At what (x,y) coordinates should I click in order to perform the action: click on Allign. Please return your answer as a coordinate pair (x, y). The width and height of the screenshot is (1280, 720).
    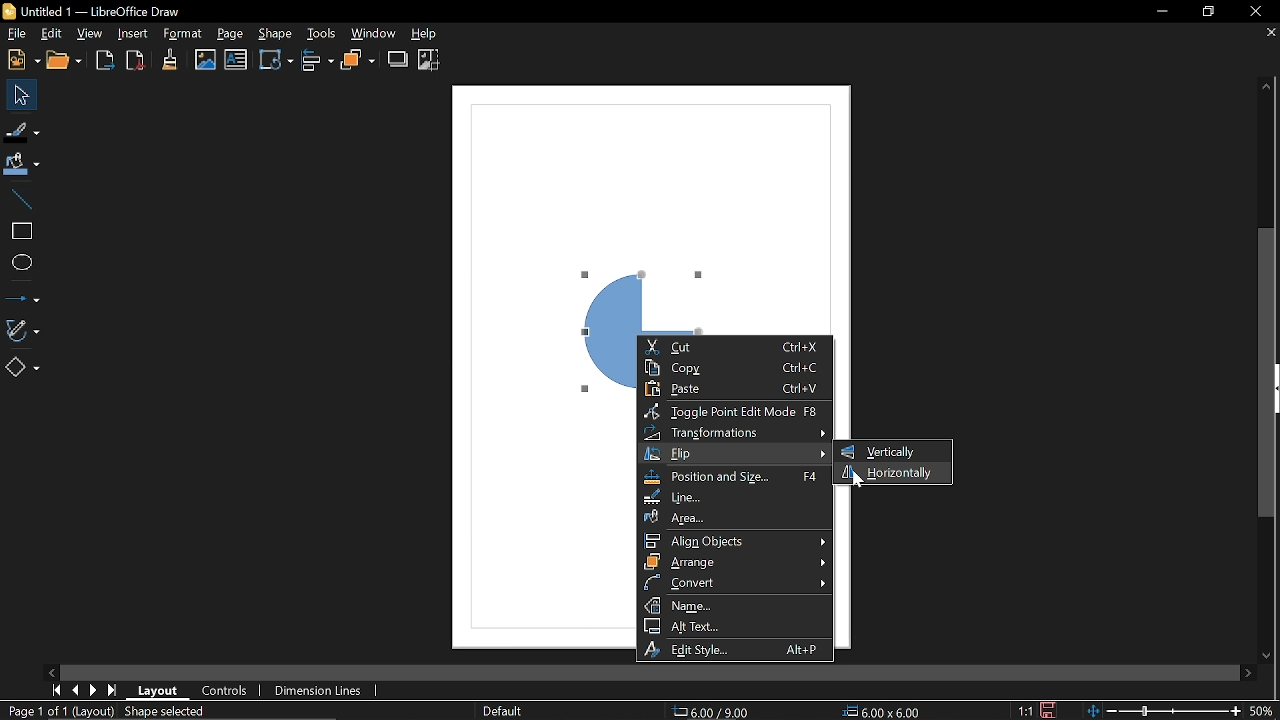
    Looking at the image, I should click on (317, 60).